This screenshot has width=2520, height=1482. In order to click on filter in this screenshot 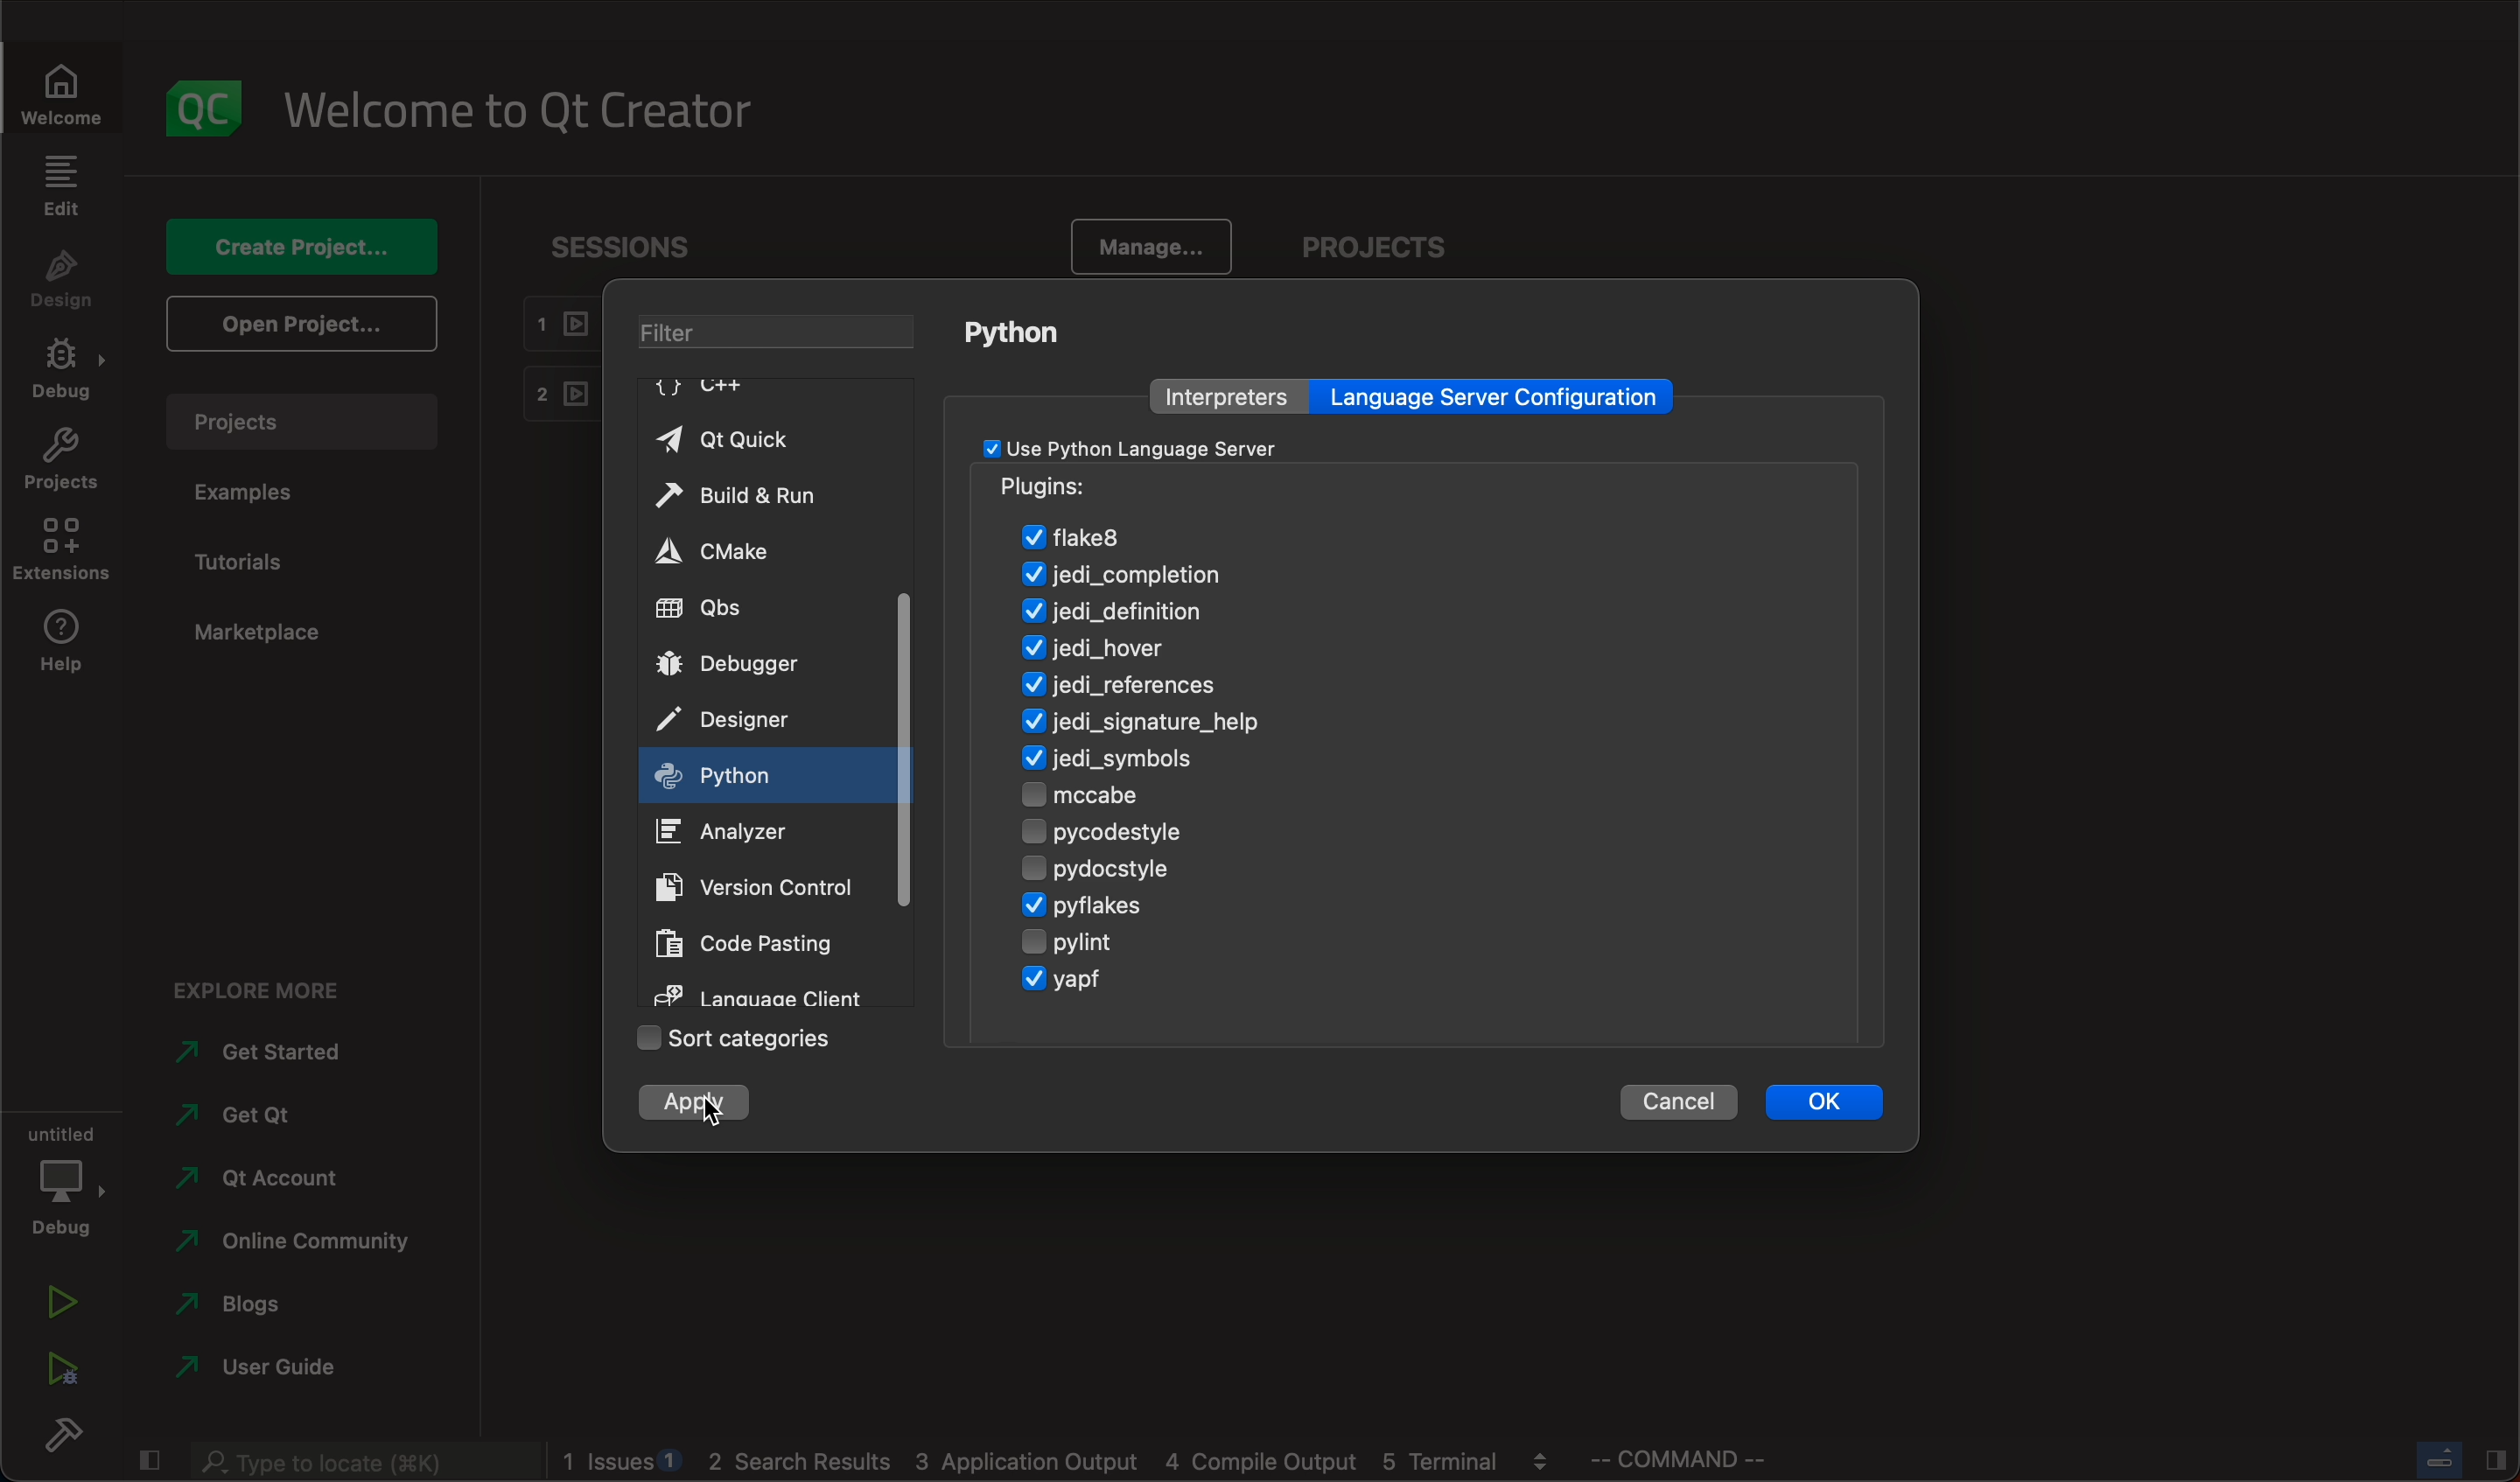, I will do `click(781, 332)`.